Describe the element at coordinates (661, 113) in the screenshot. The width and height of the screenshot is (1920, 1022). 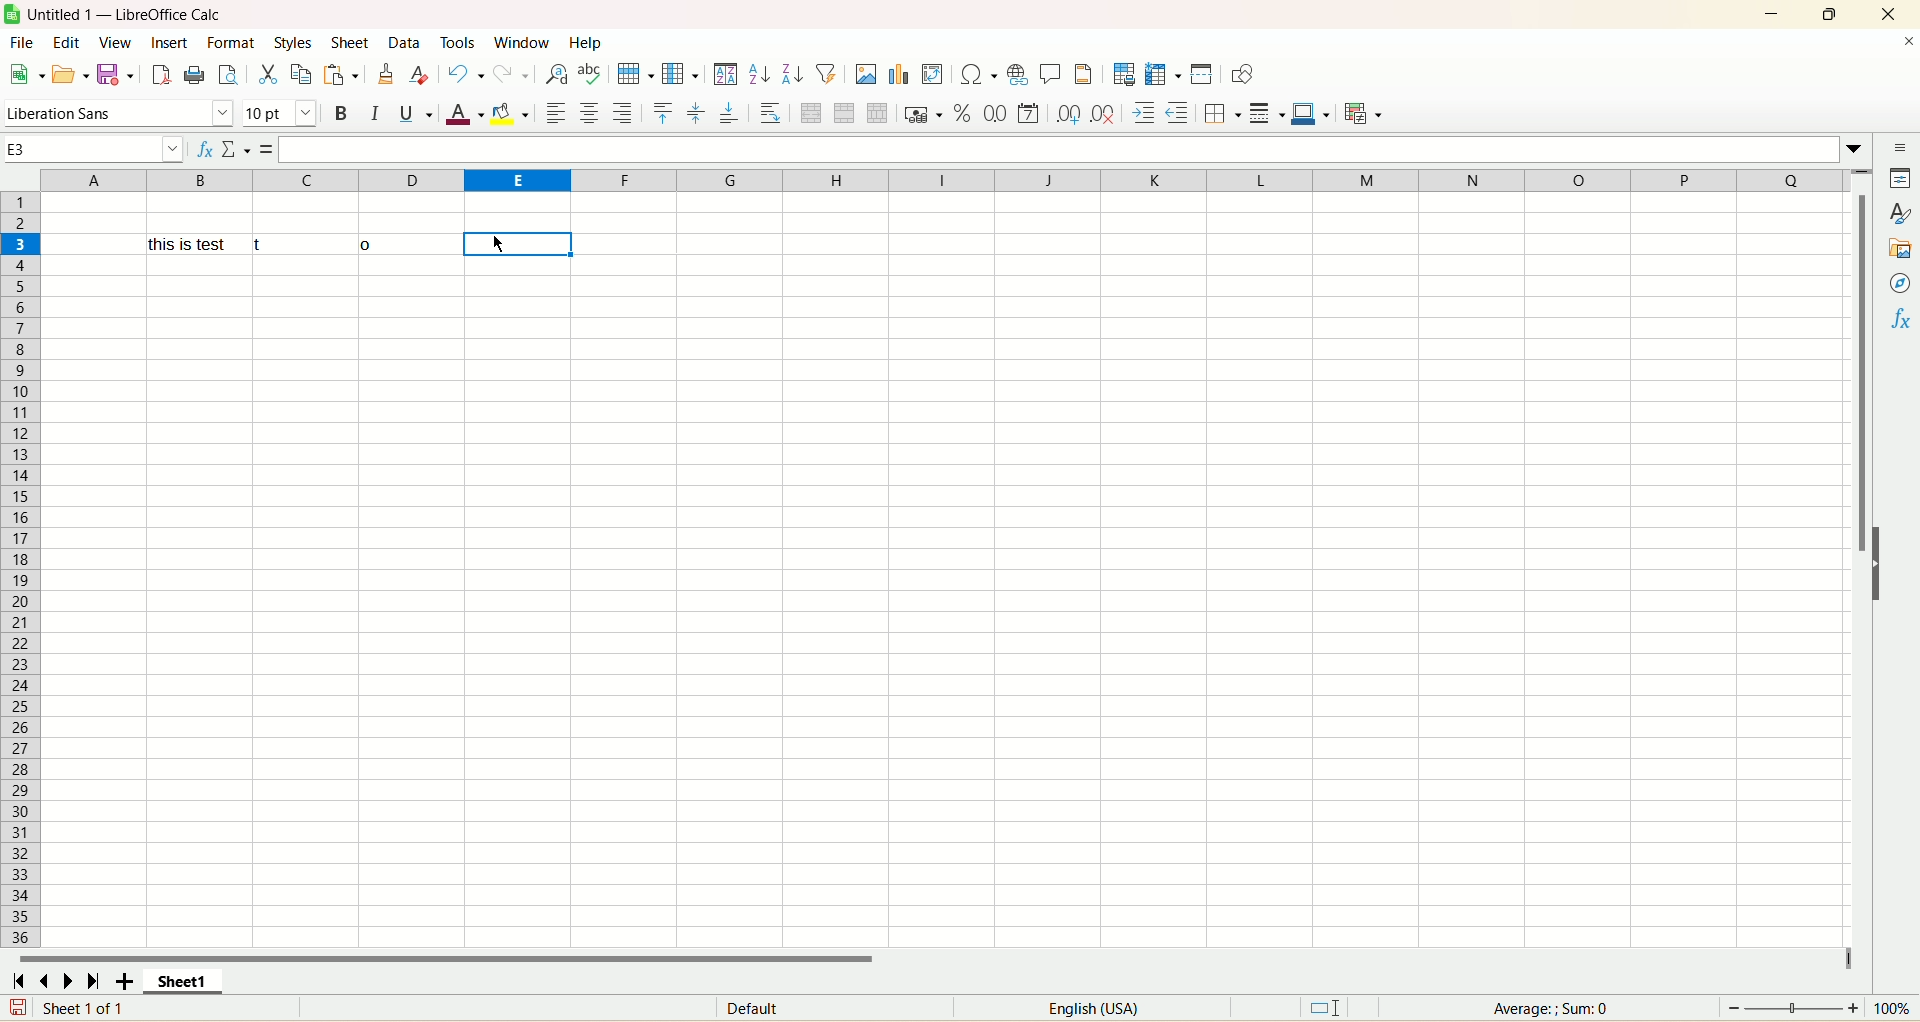
I see `align top` at that location.